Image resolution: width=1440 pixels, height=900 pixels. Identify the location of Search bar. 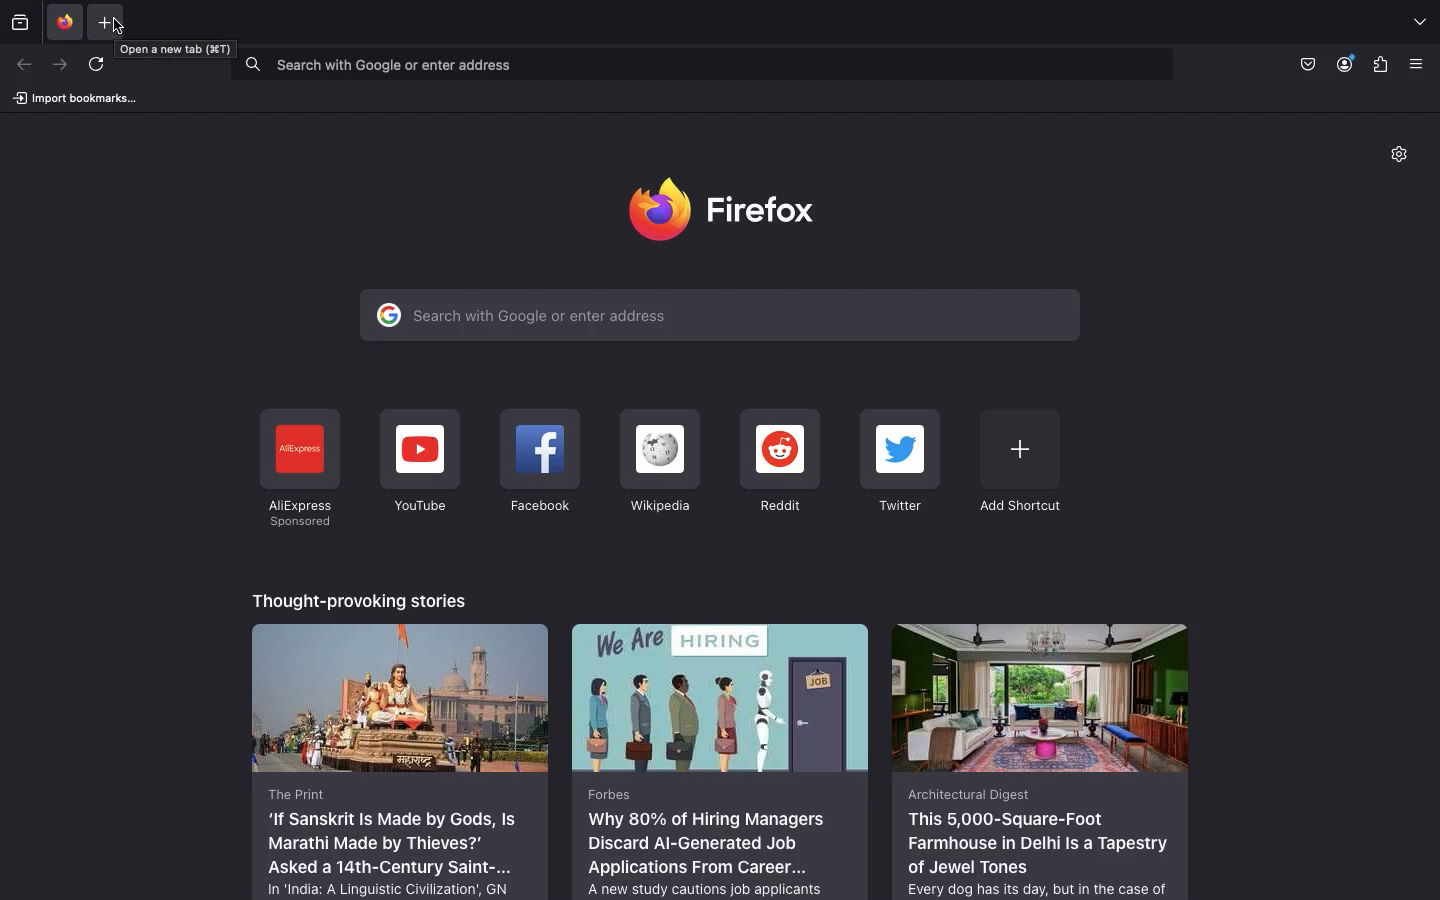
(719, 315).